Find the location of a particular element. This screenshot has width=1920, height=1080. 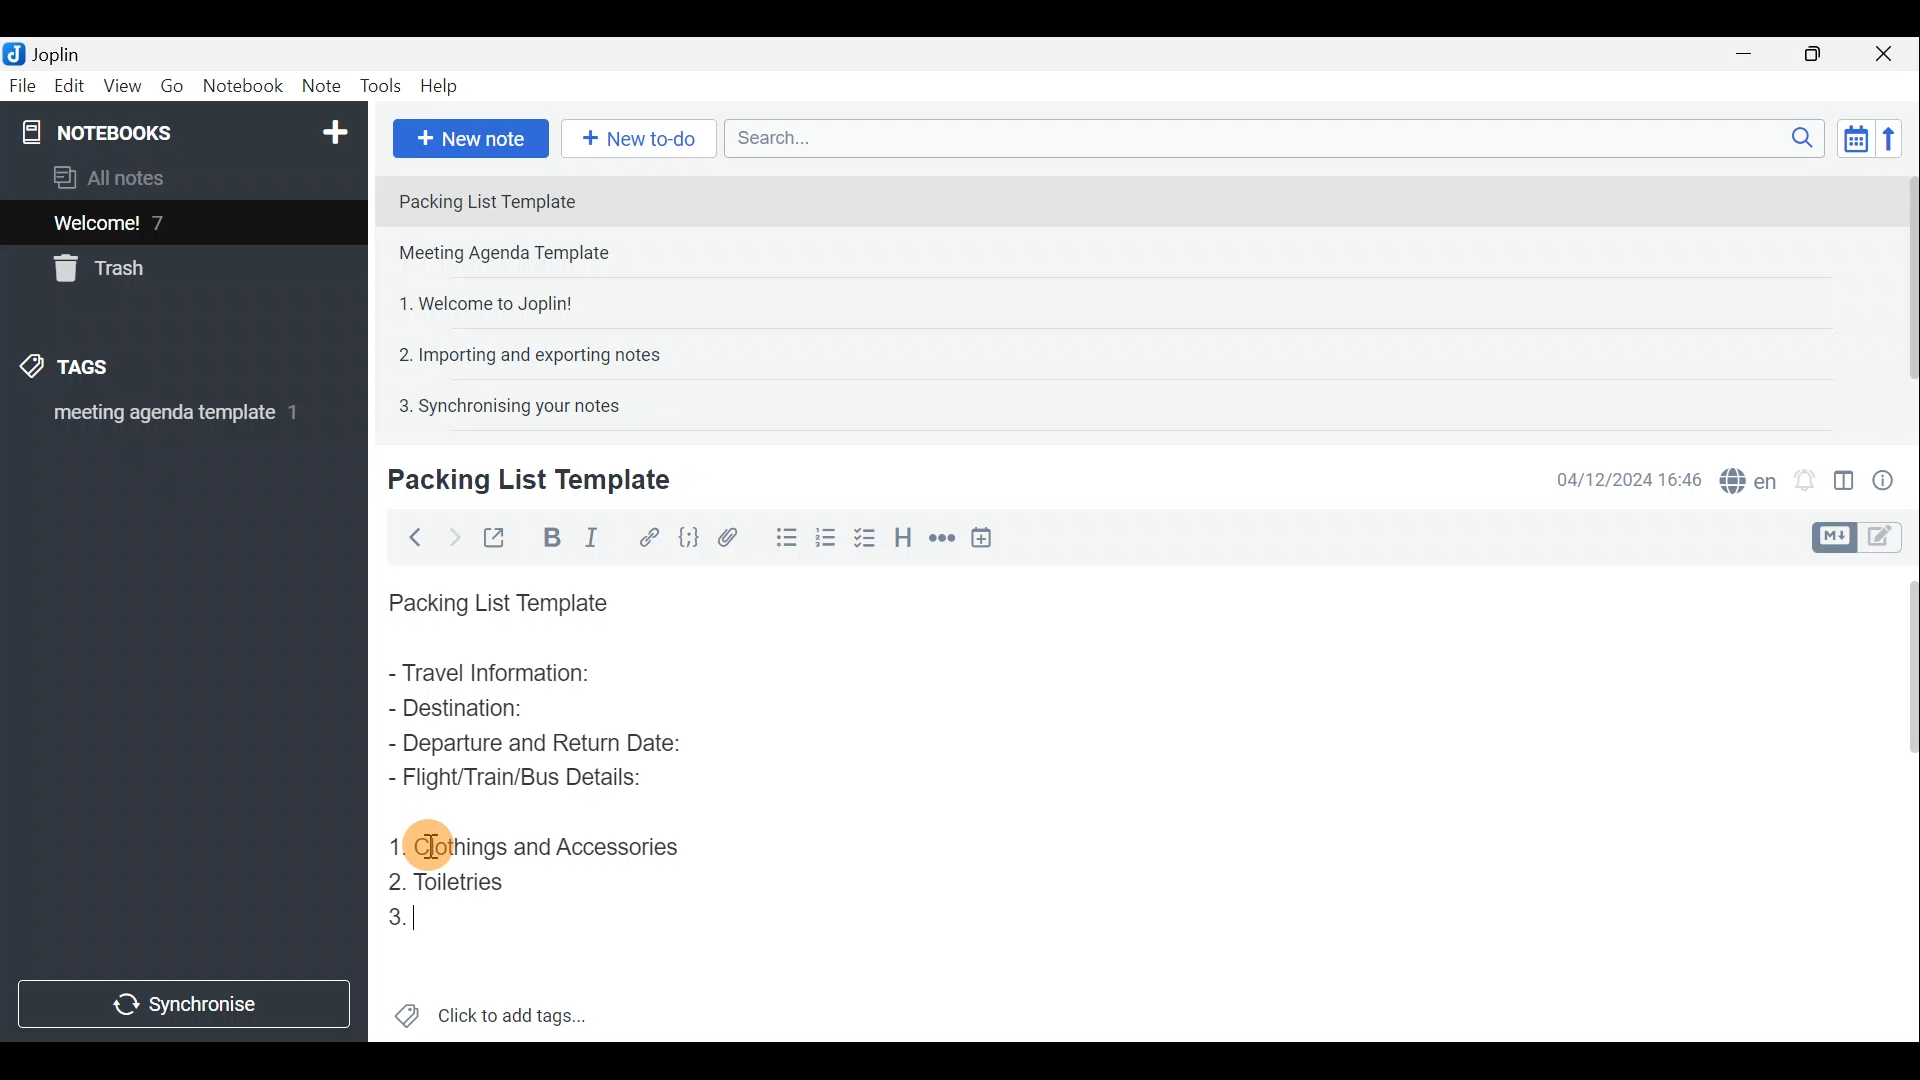

Back is located at coordinates (411, 537).